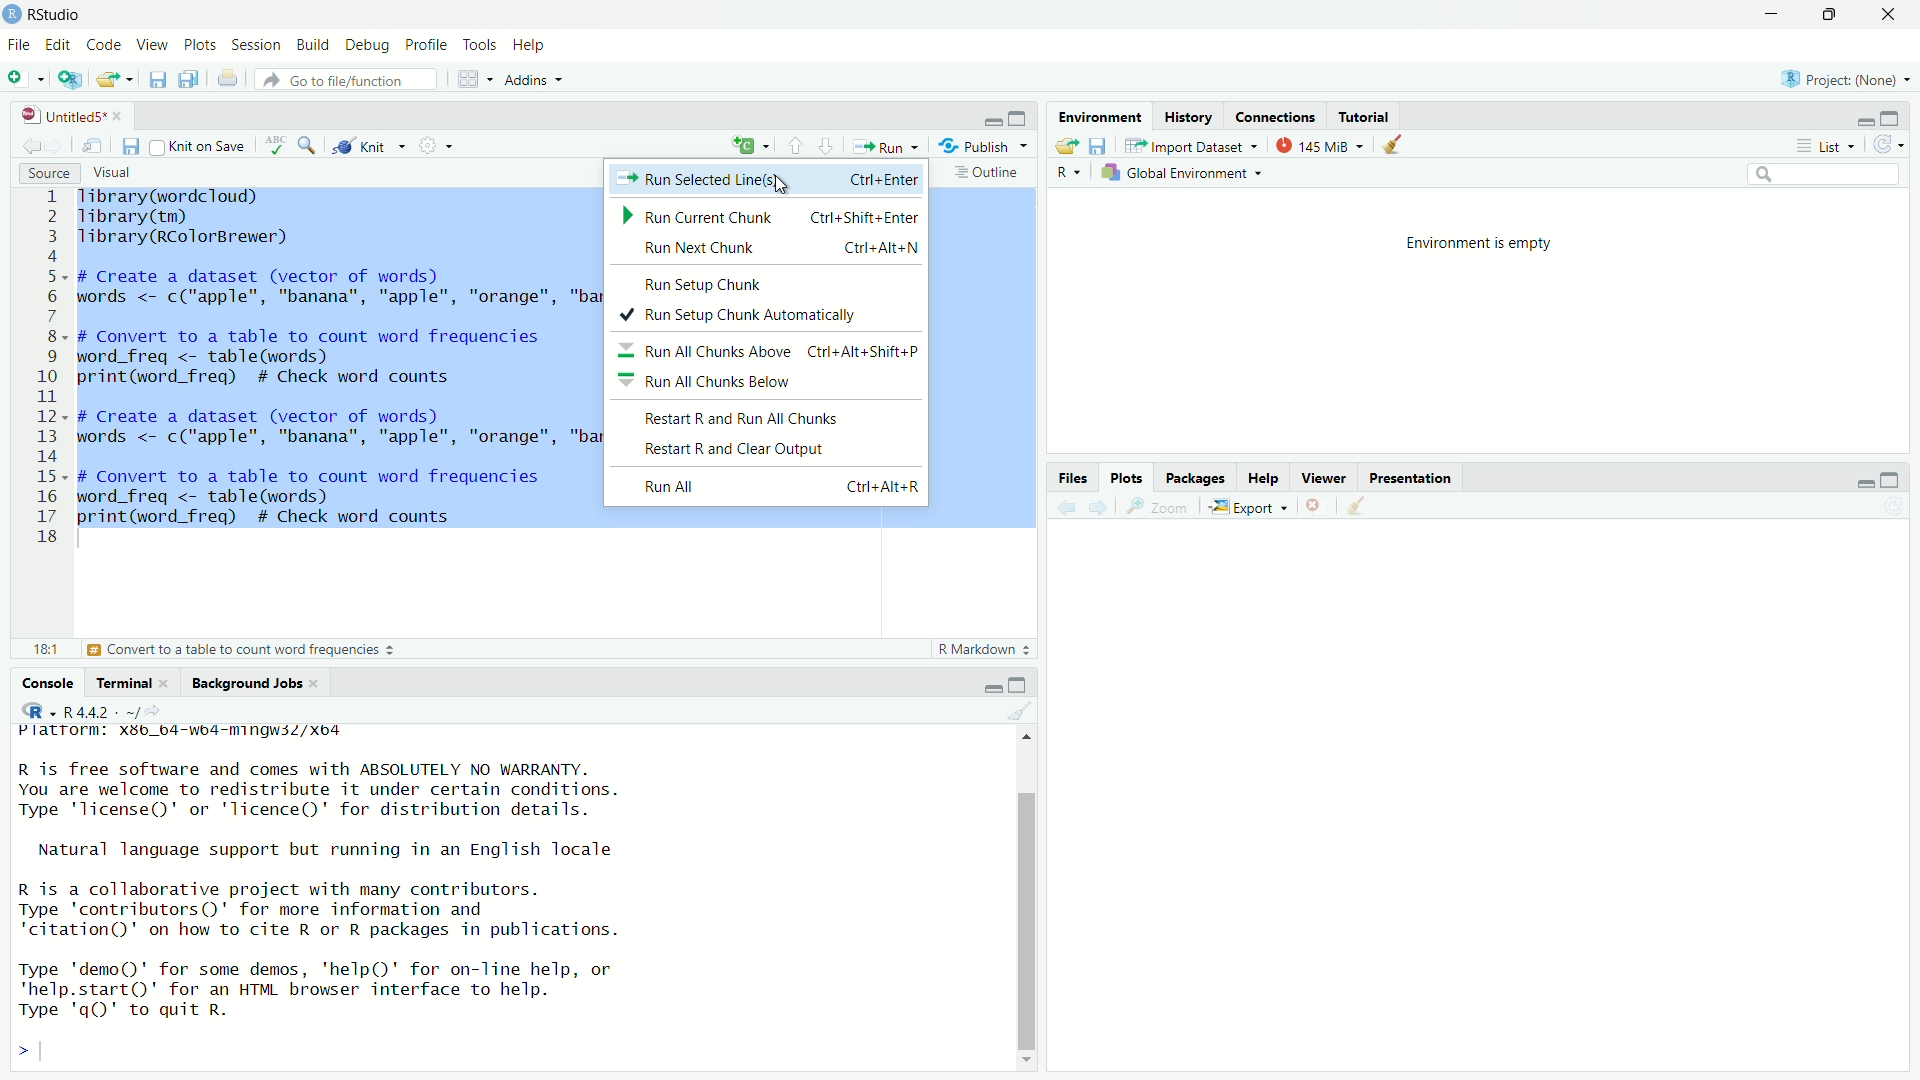 This screenshot has width=1920, height=1080. I want to click on Clear Console, so click(1363, 505).